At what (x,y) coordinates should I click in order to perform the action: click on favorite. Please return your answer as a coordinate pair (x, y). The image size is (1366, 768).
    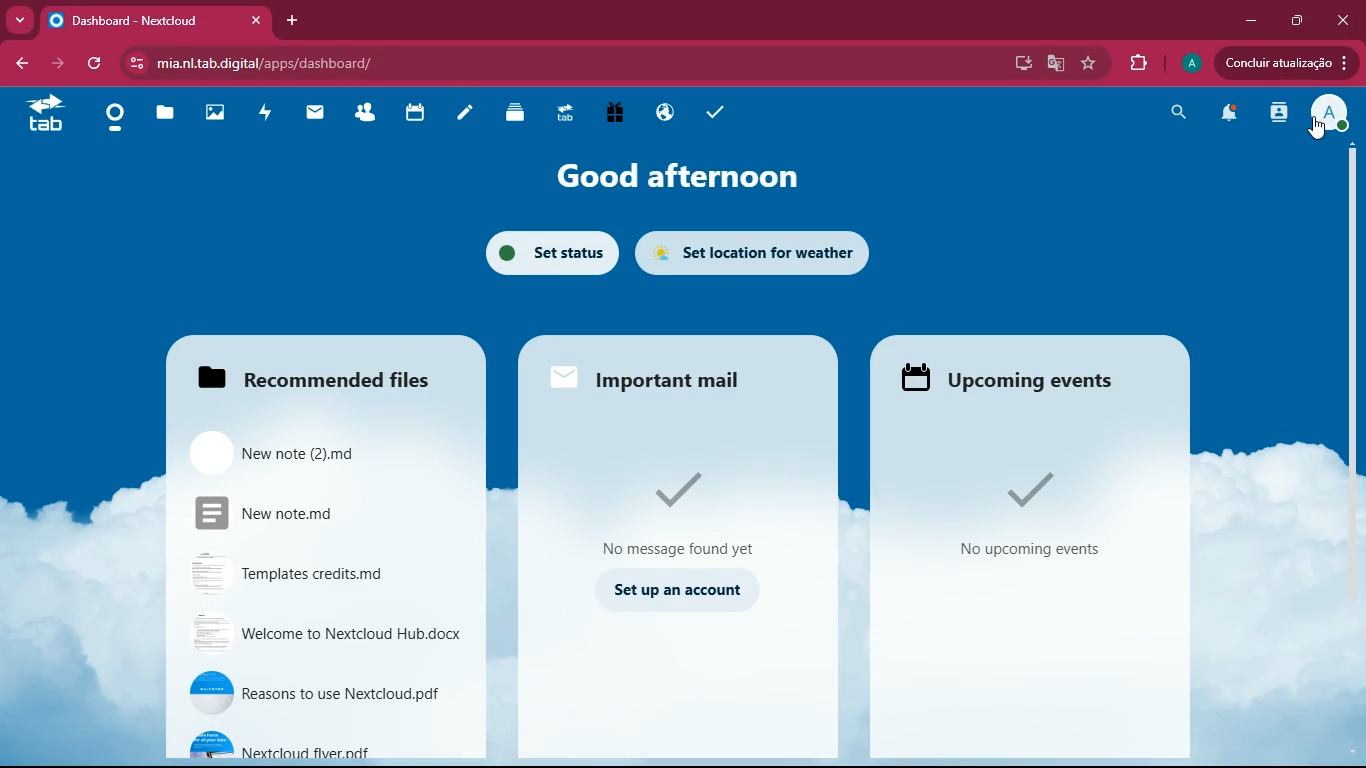
    Looking at the image, I should click on (1088, 63).